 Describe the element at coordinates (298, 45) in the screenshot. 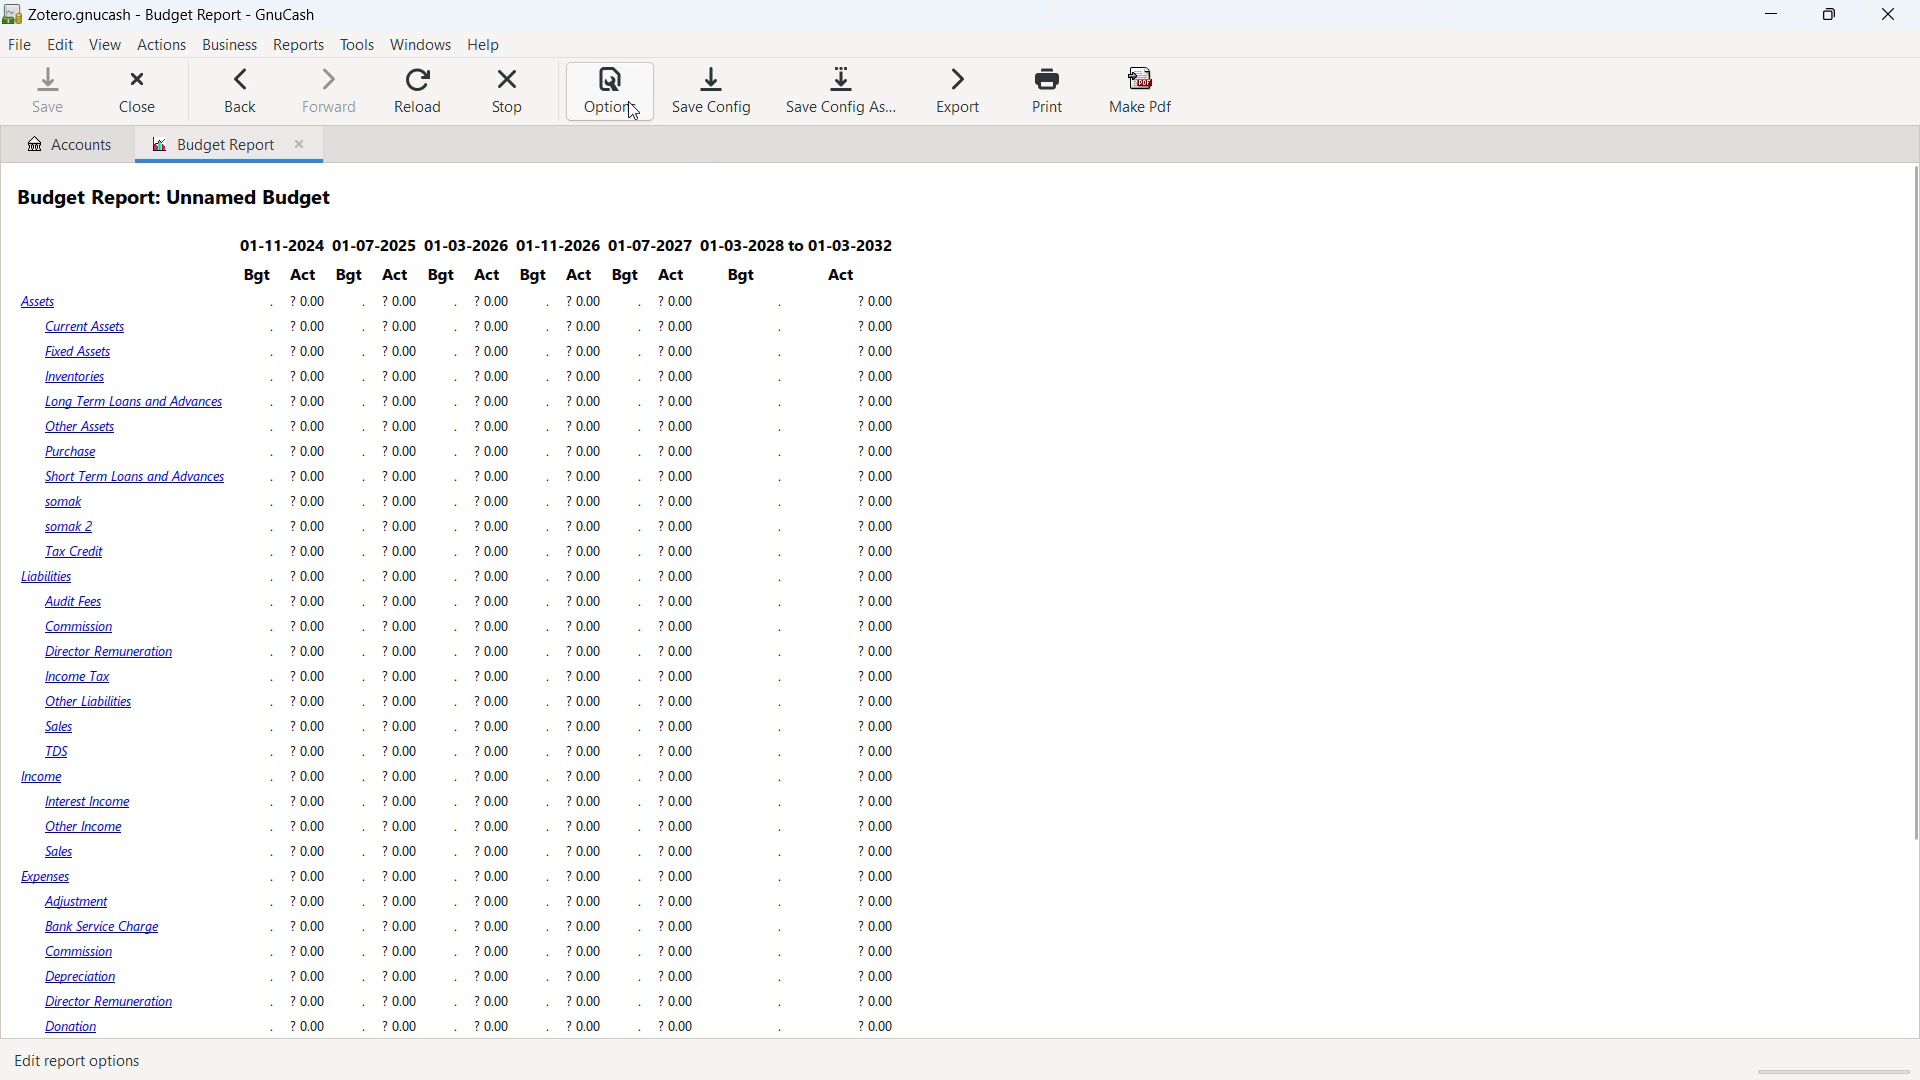

I see `reports` at that location.